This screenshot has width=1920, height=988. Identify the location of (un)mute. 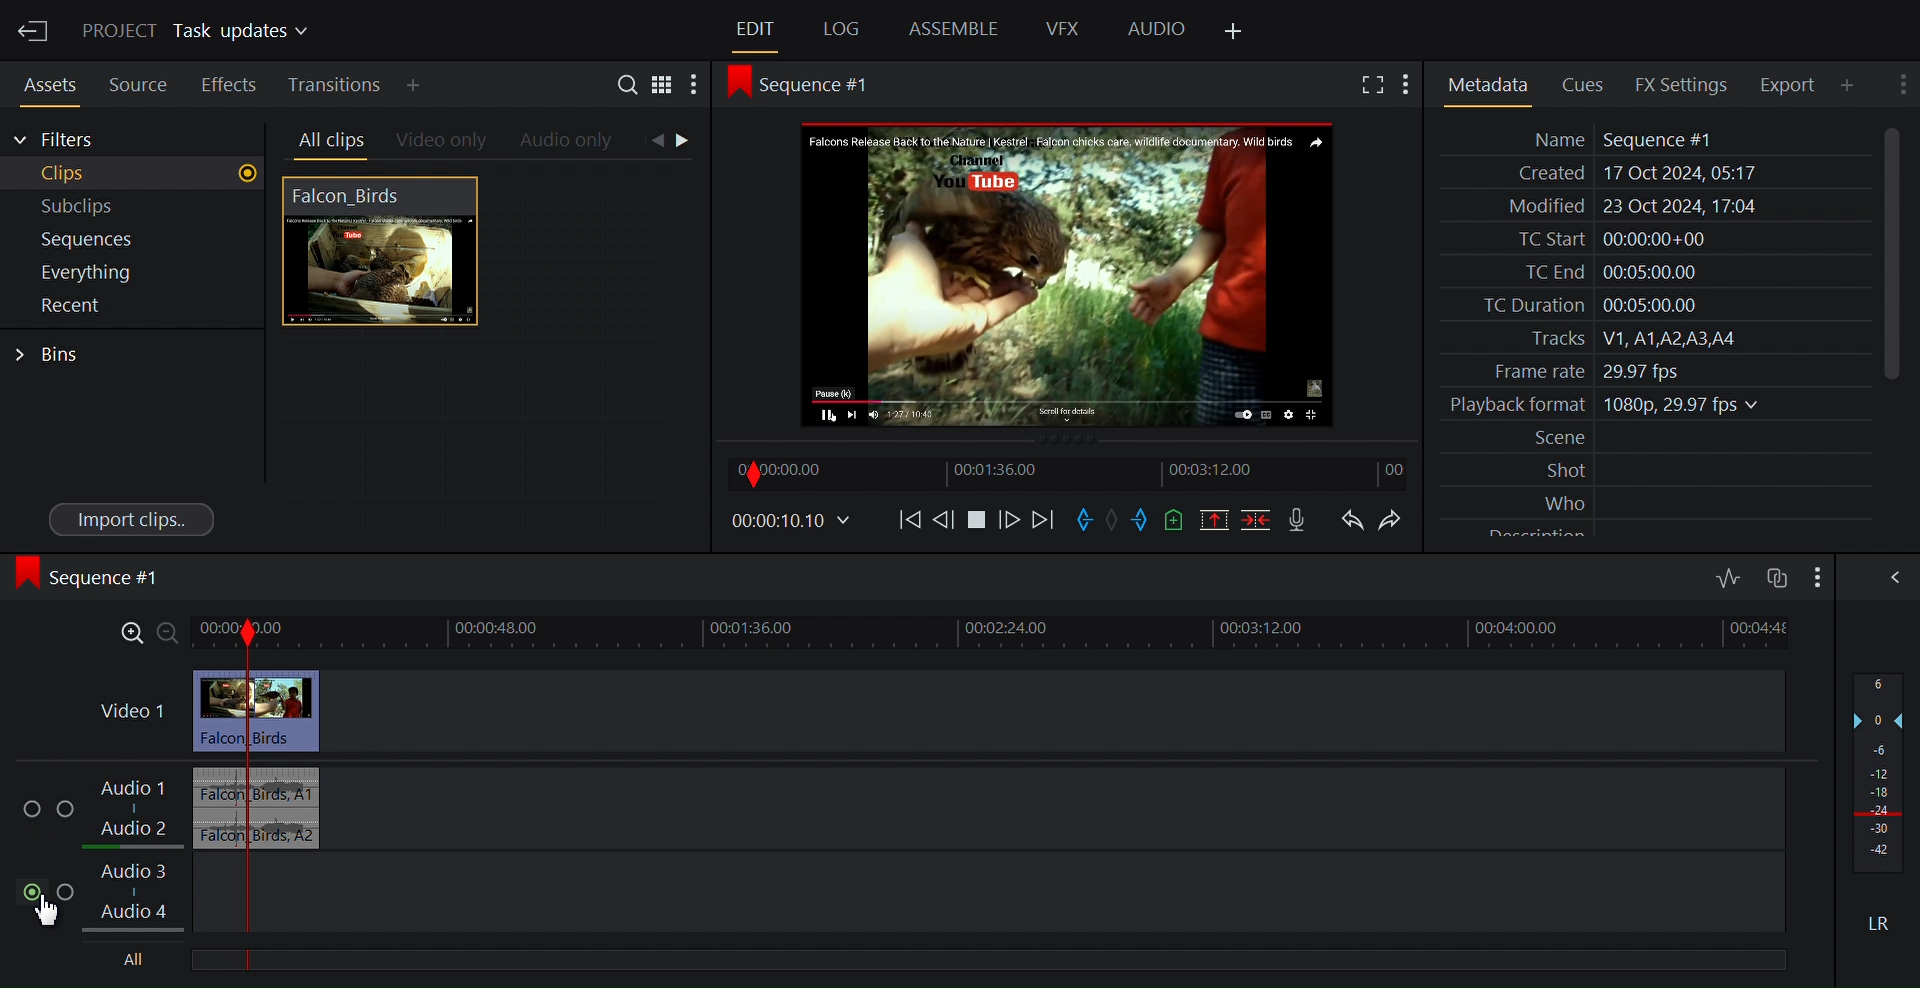
(33, 810).